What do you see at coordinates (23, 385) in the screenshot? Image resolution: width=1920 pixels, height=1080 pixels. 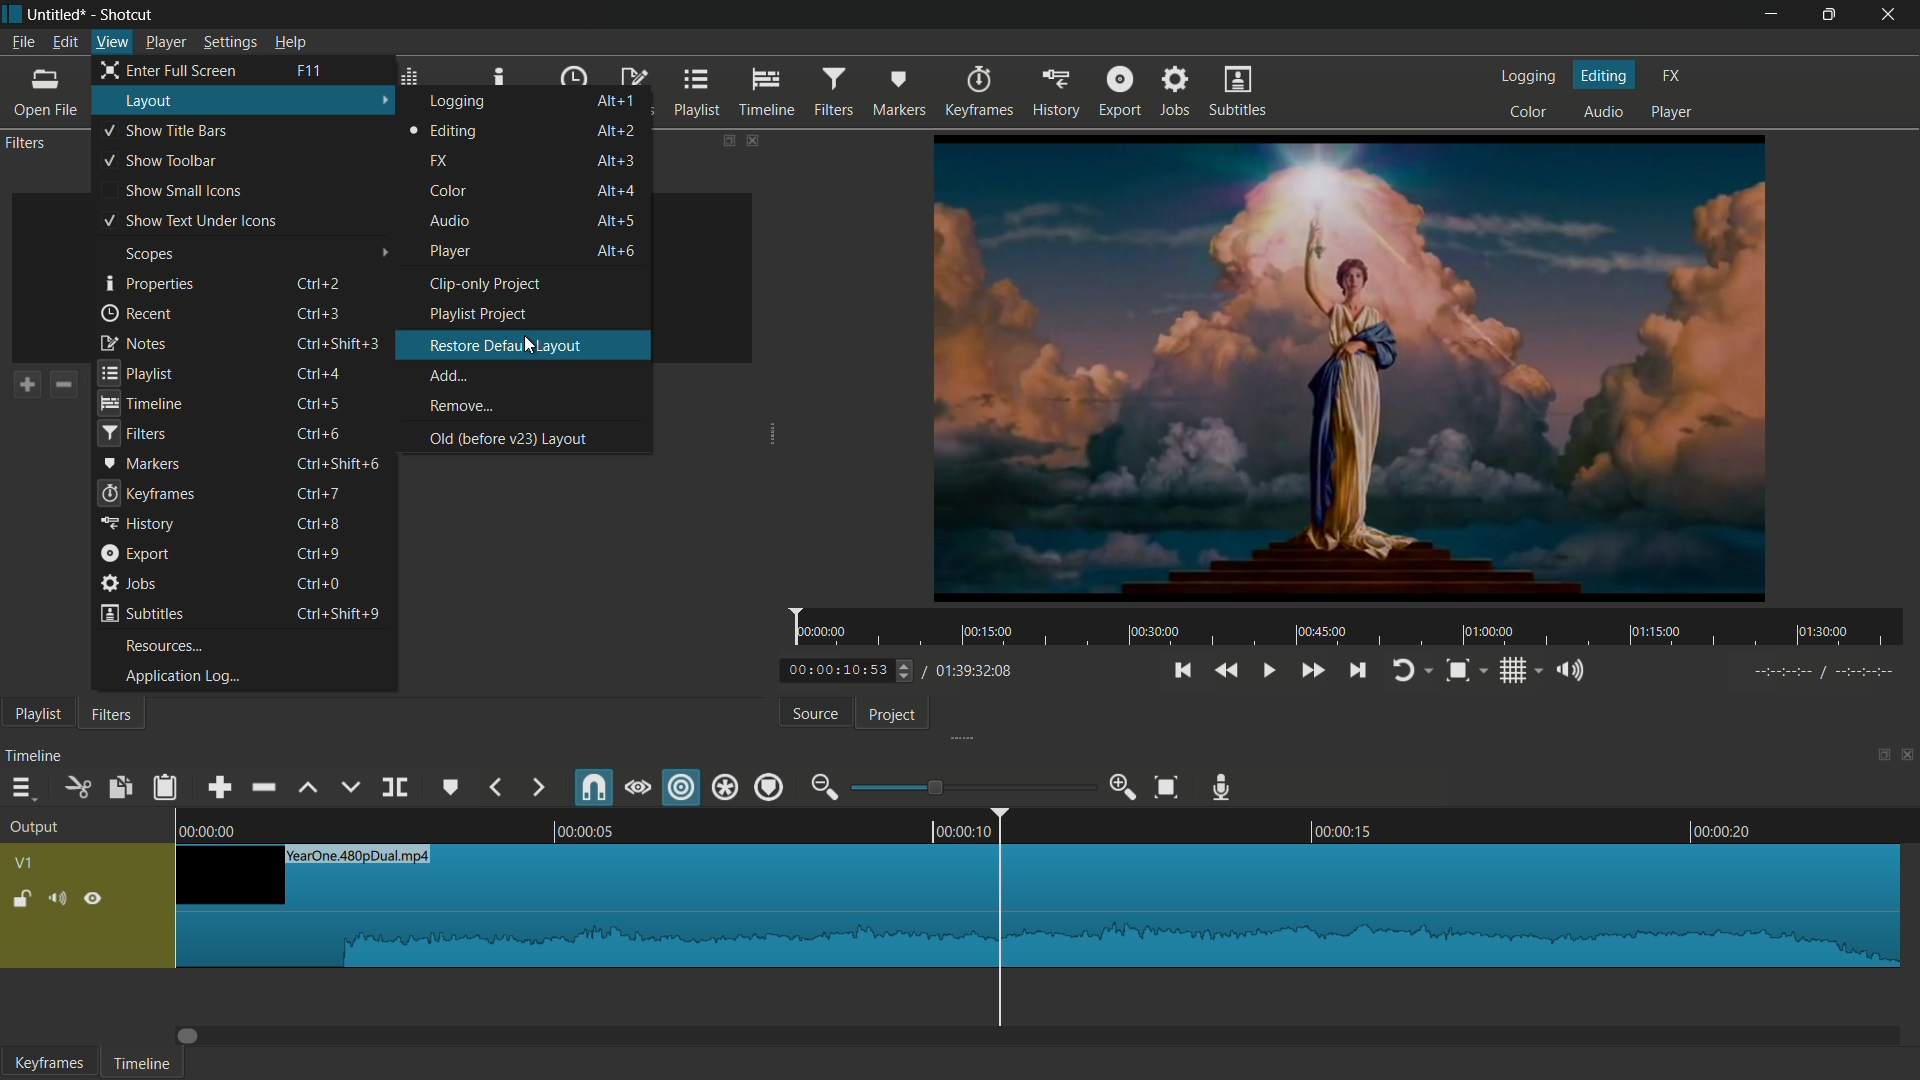 I see `add a filter` at bounding box center [23, 385].